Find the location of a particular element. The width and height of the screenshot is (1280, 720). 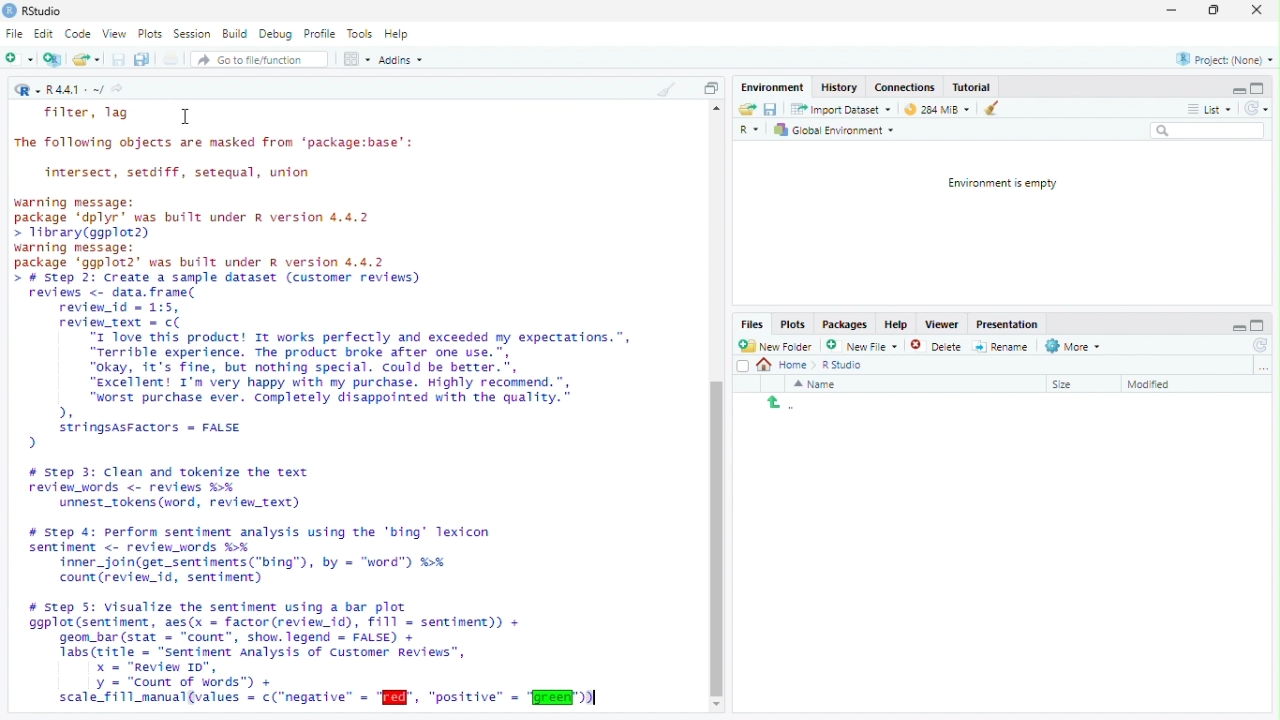

Project: (None) is located at coordinates (1225, 59).